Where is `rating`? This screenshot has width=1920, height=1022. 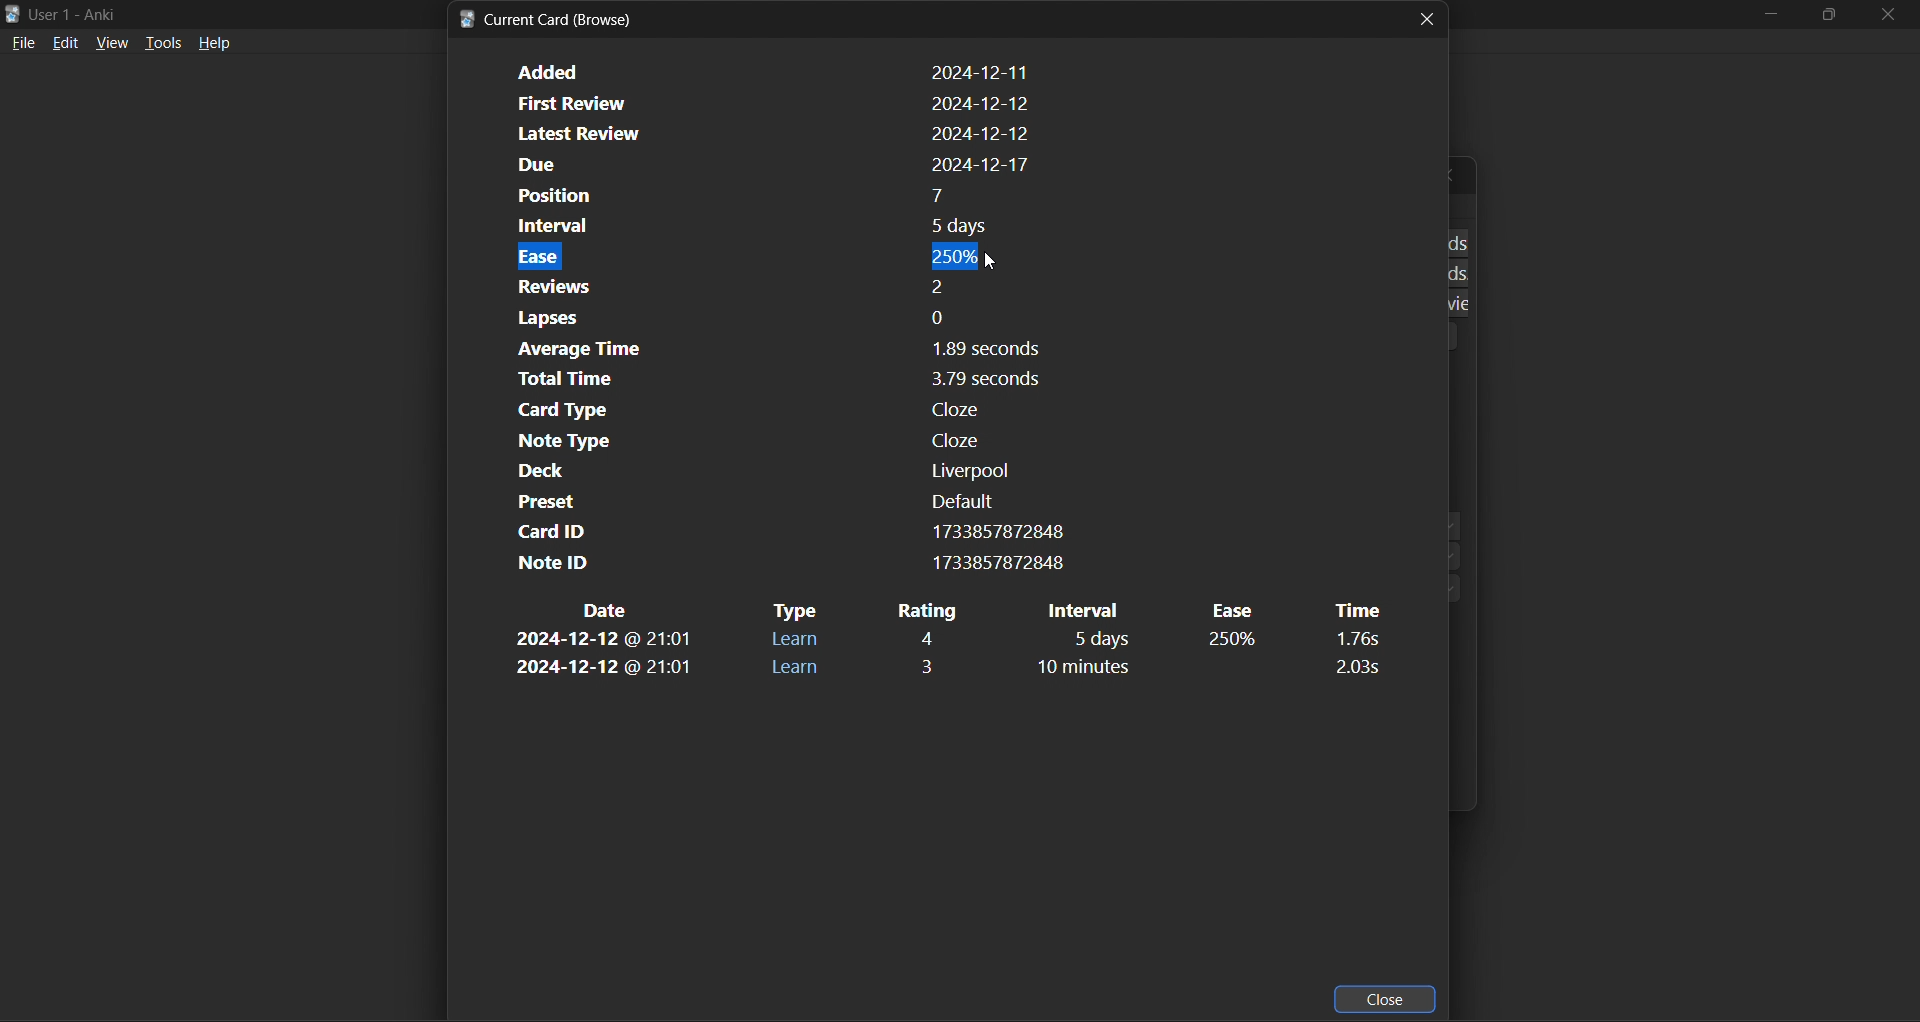 rating is located at coordinates (933, 664).